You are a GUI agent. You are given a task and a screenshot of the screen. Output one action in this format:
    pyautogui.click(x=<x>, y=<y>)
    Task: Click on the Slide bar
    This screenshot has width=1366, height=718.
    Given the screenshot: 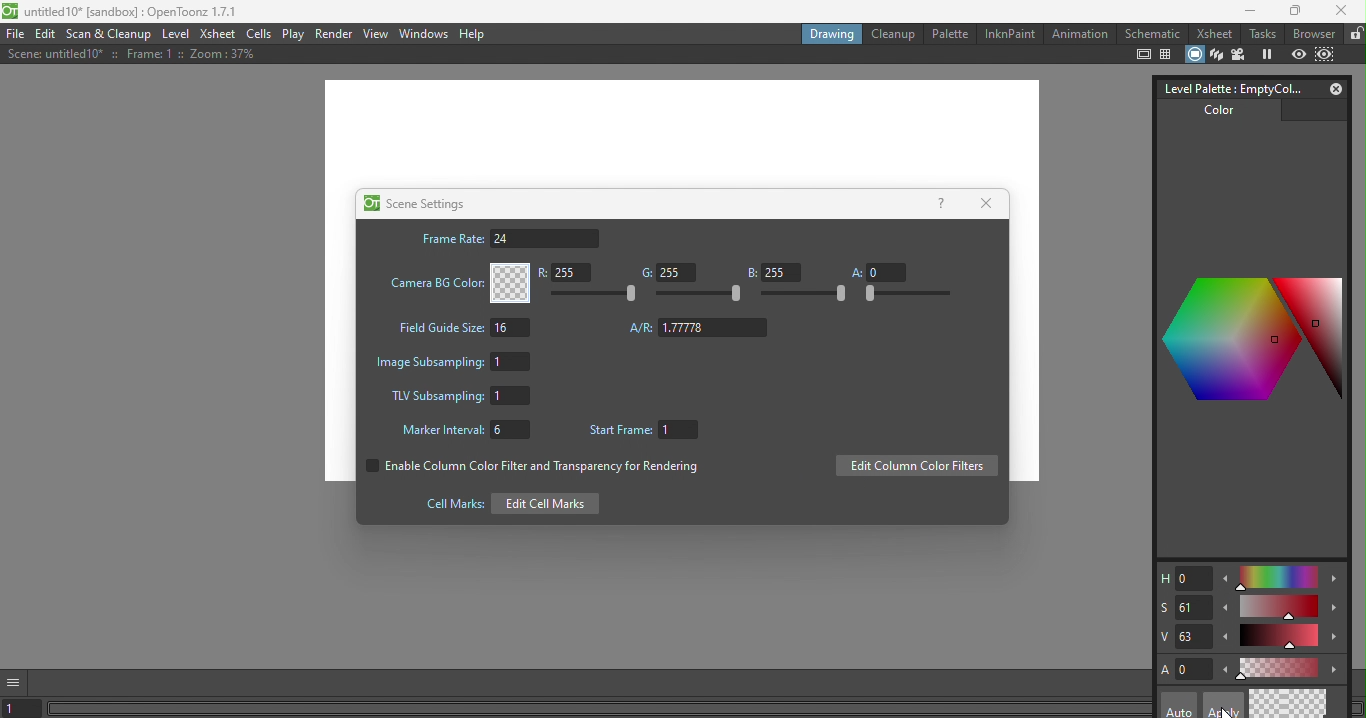 What is the action you would take?
    pyautogui.click(x=1280, y=608)
    